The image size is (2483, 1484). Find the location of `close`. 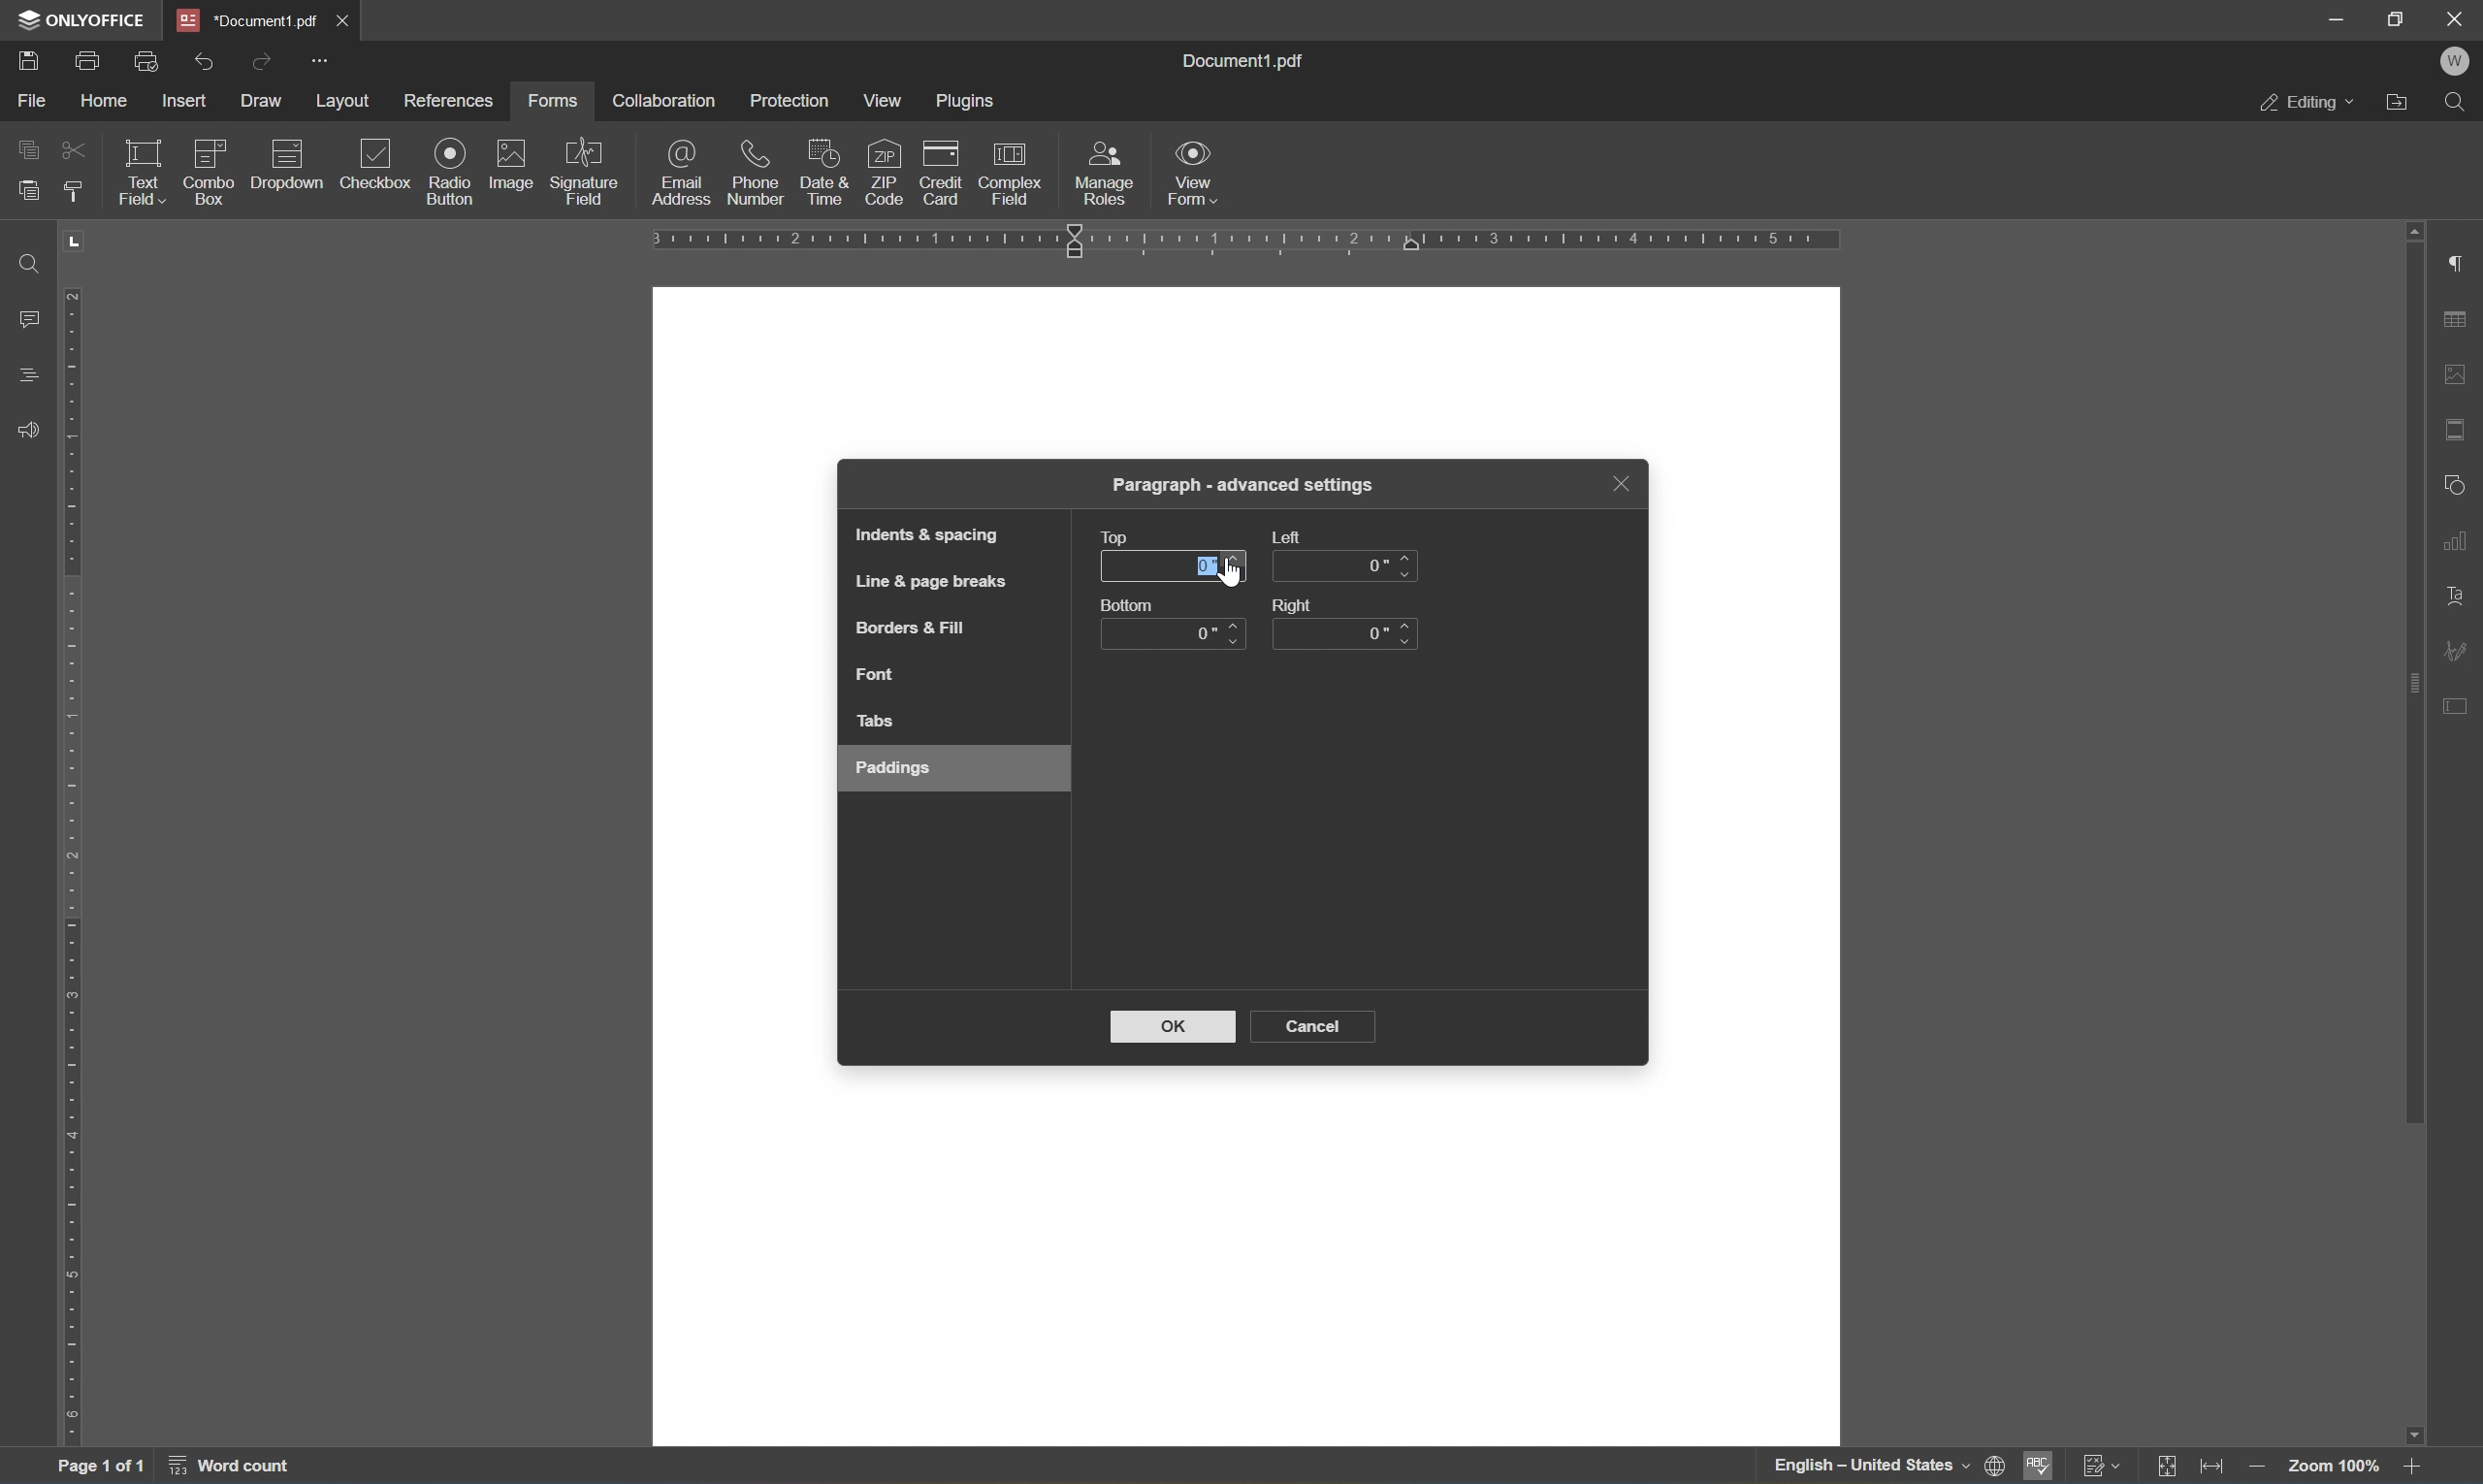

close is located at coordinates (345, 19).